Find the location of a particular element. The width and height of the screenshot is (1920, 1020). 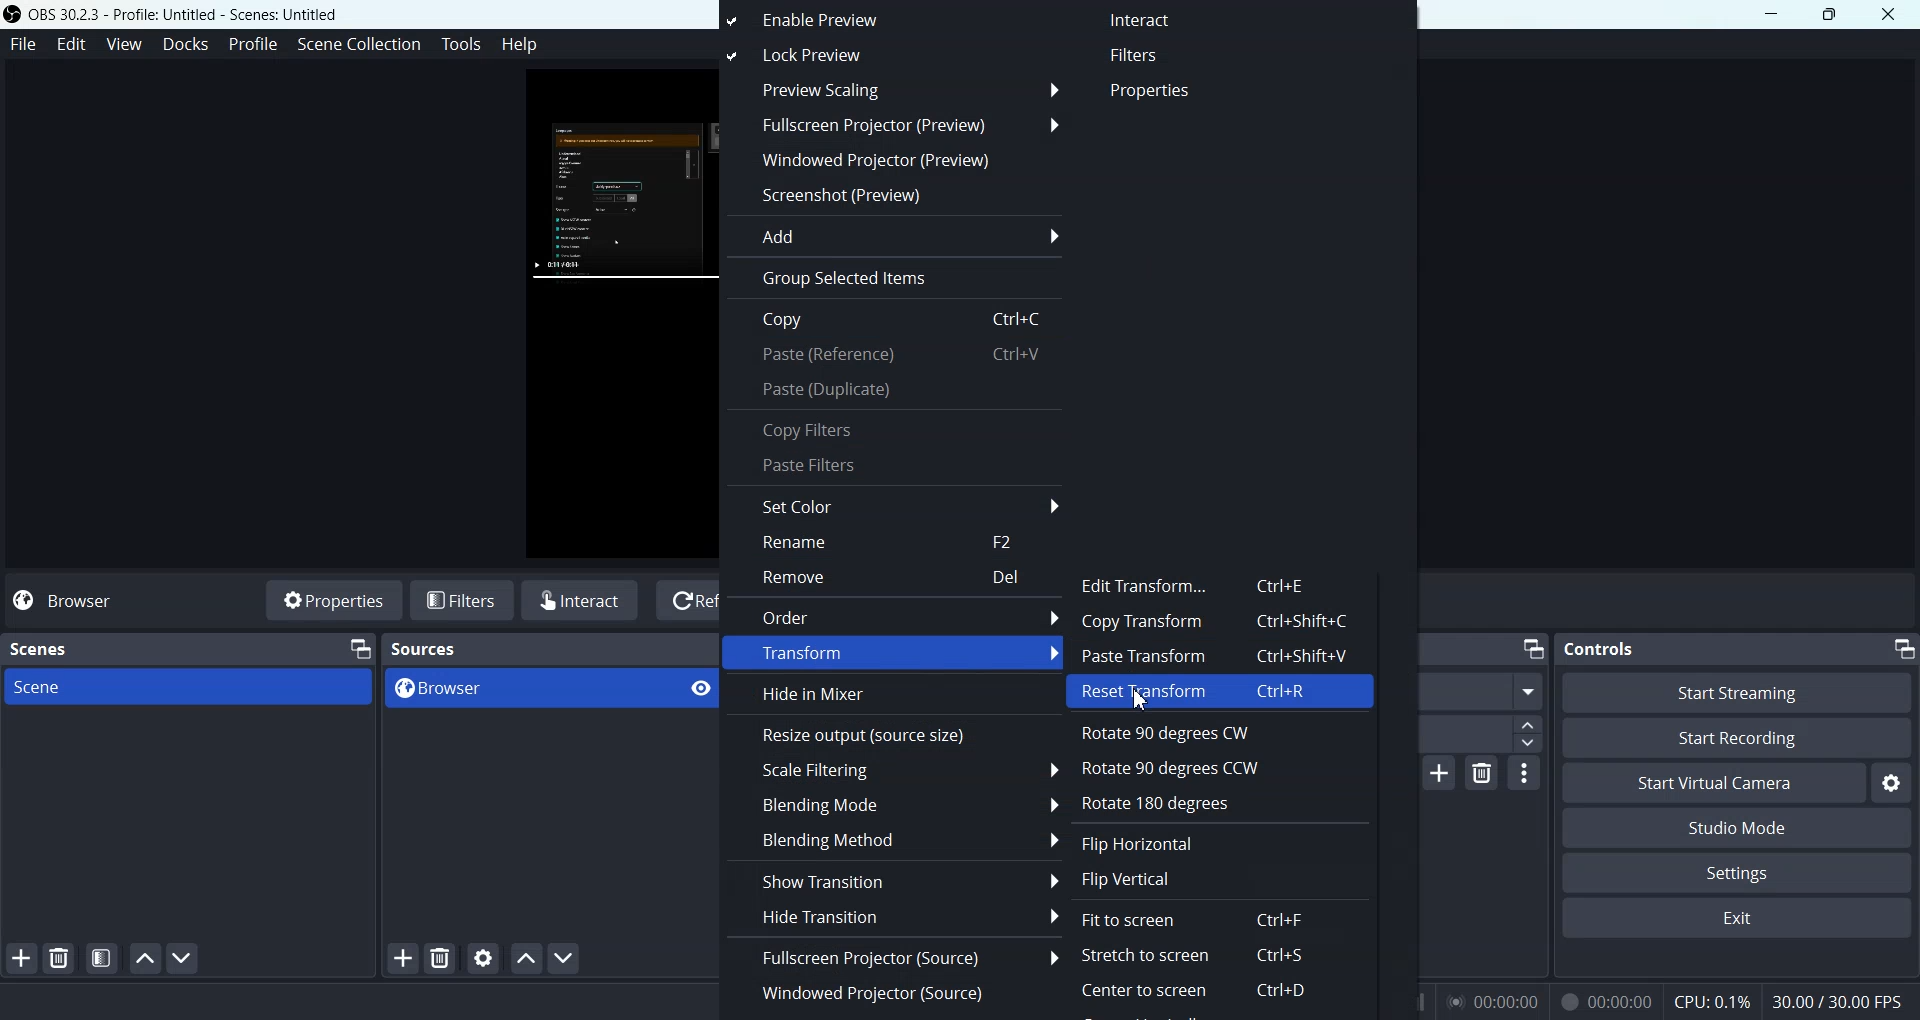

00:00:00 is located at coordinates (1493, 1000).